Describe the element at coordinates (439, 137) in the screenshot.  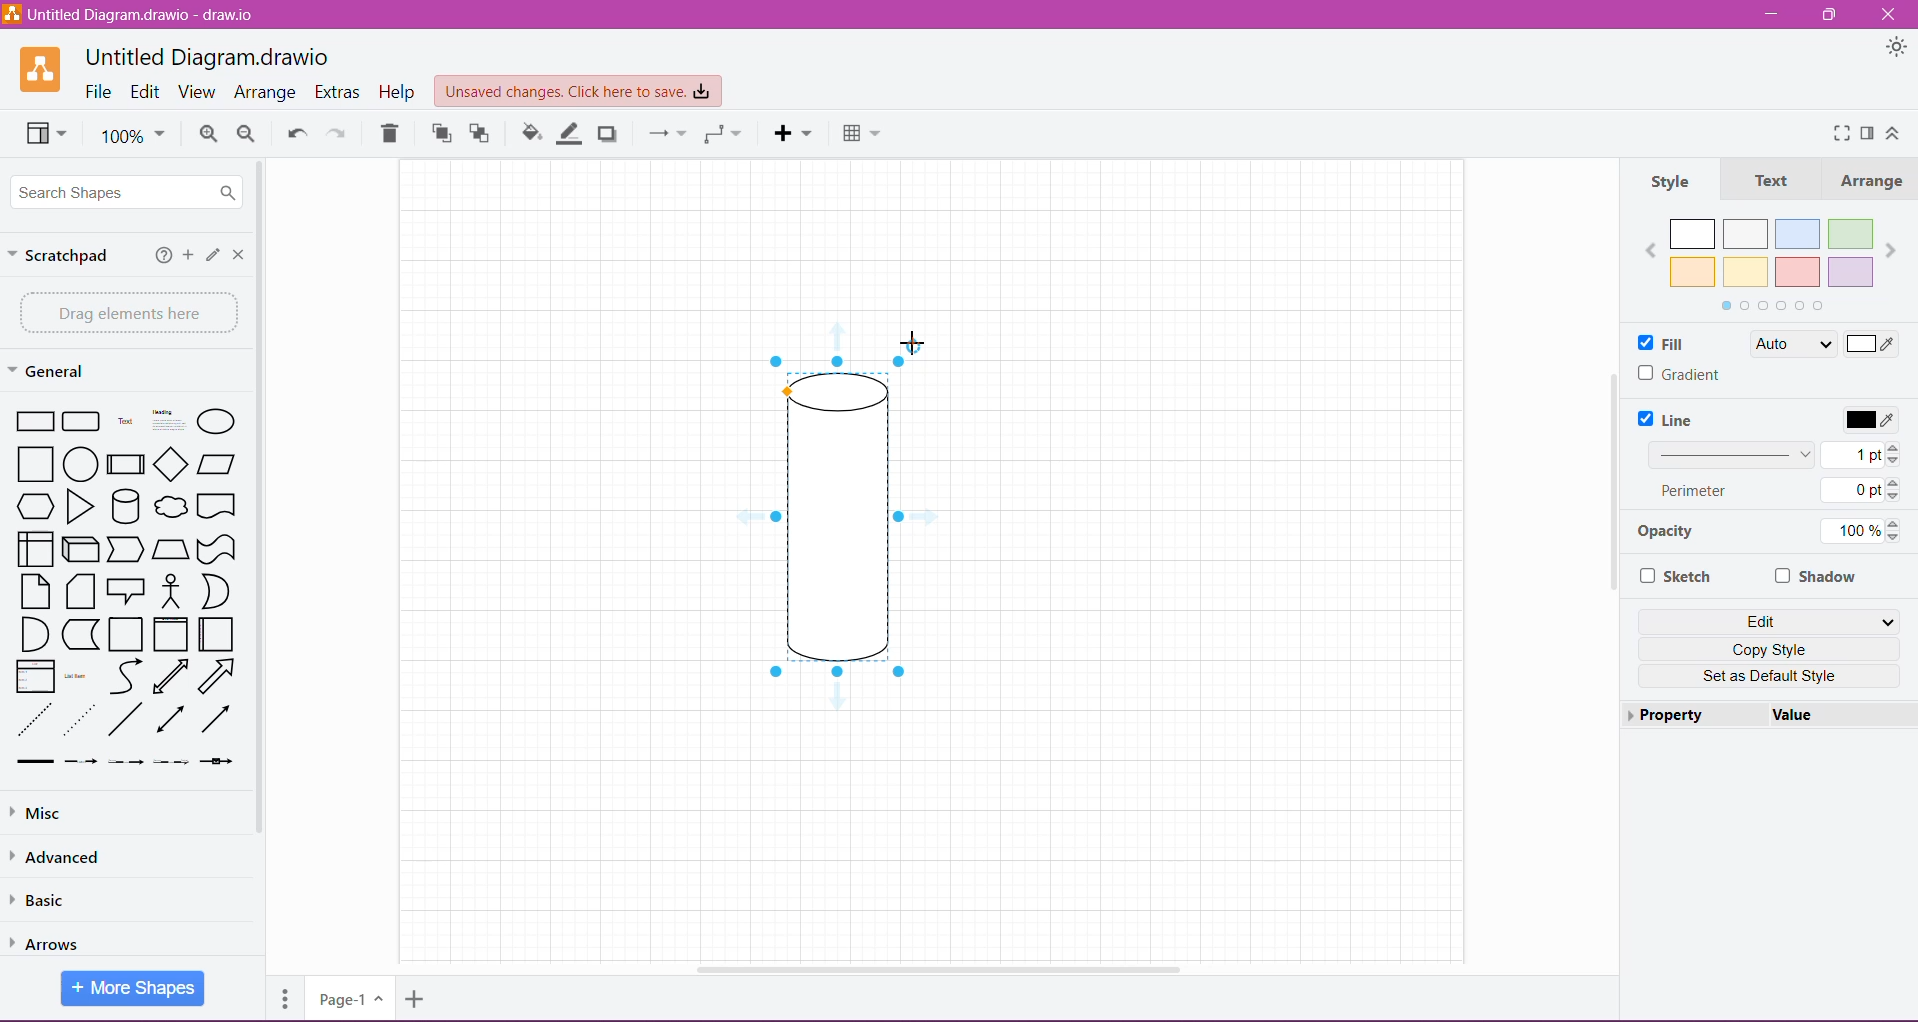
I see `To front` at that location.